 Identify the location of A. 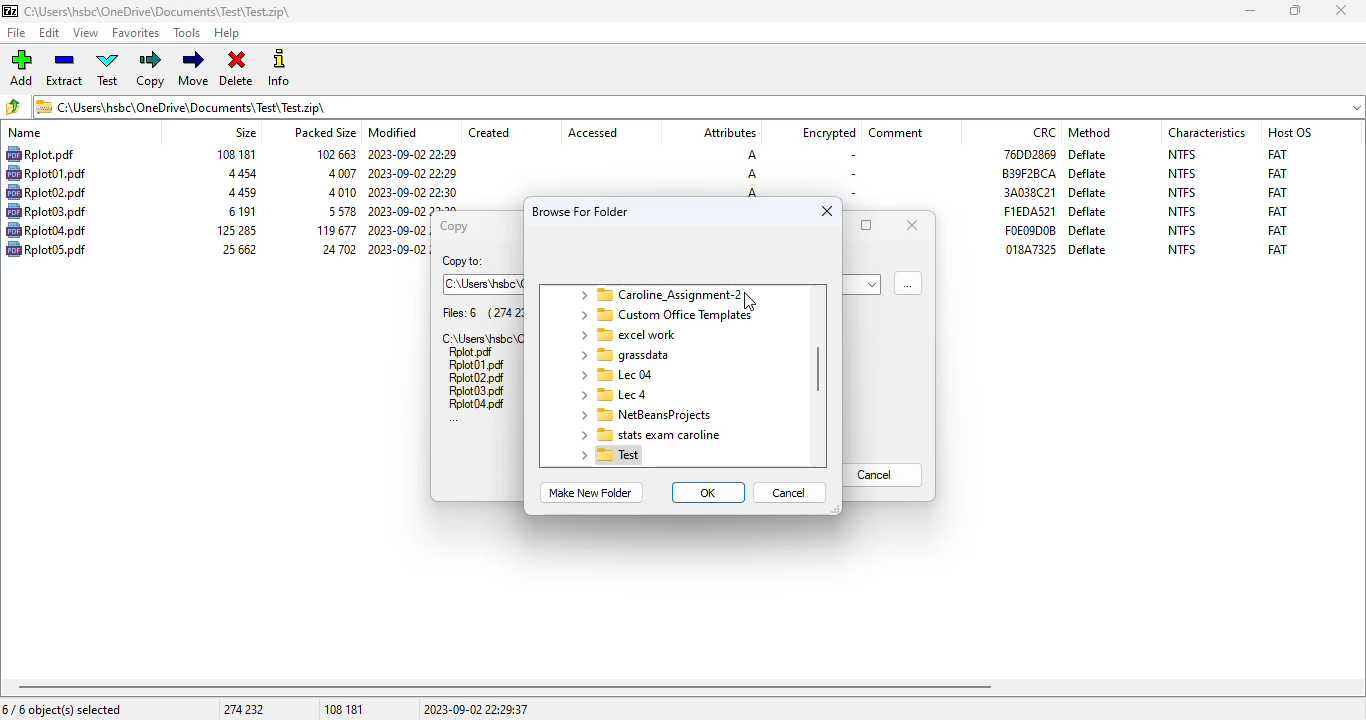
(752, 193).